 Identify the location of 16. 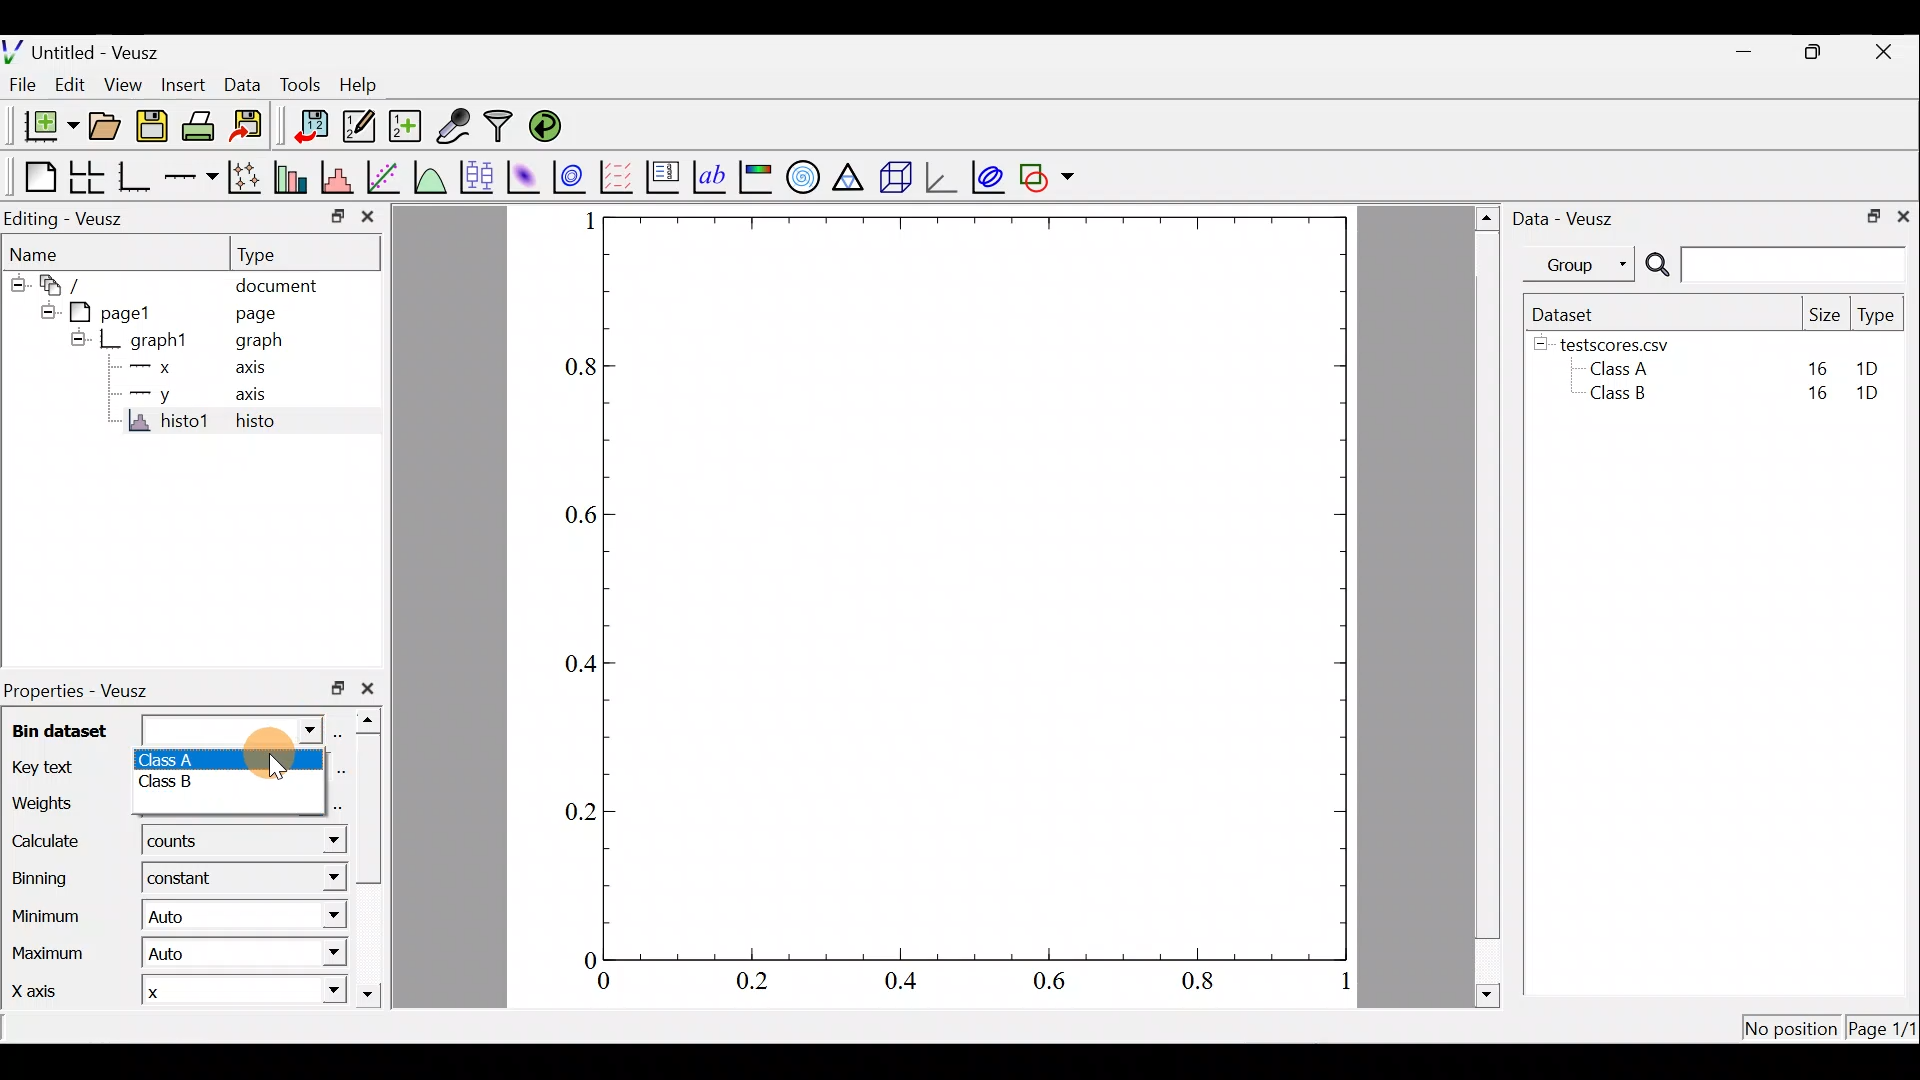
(1813, 398).